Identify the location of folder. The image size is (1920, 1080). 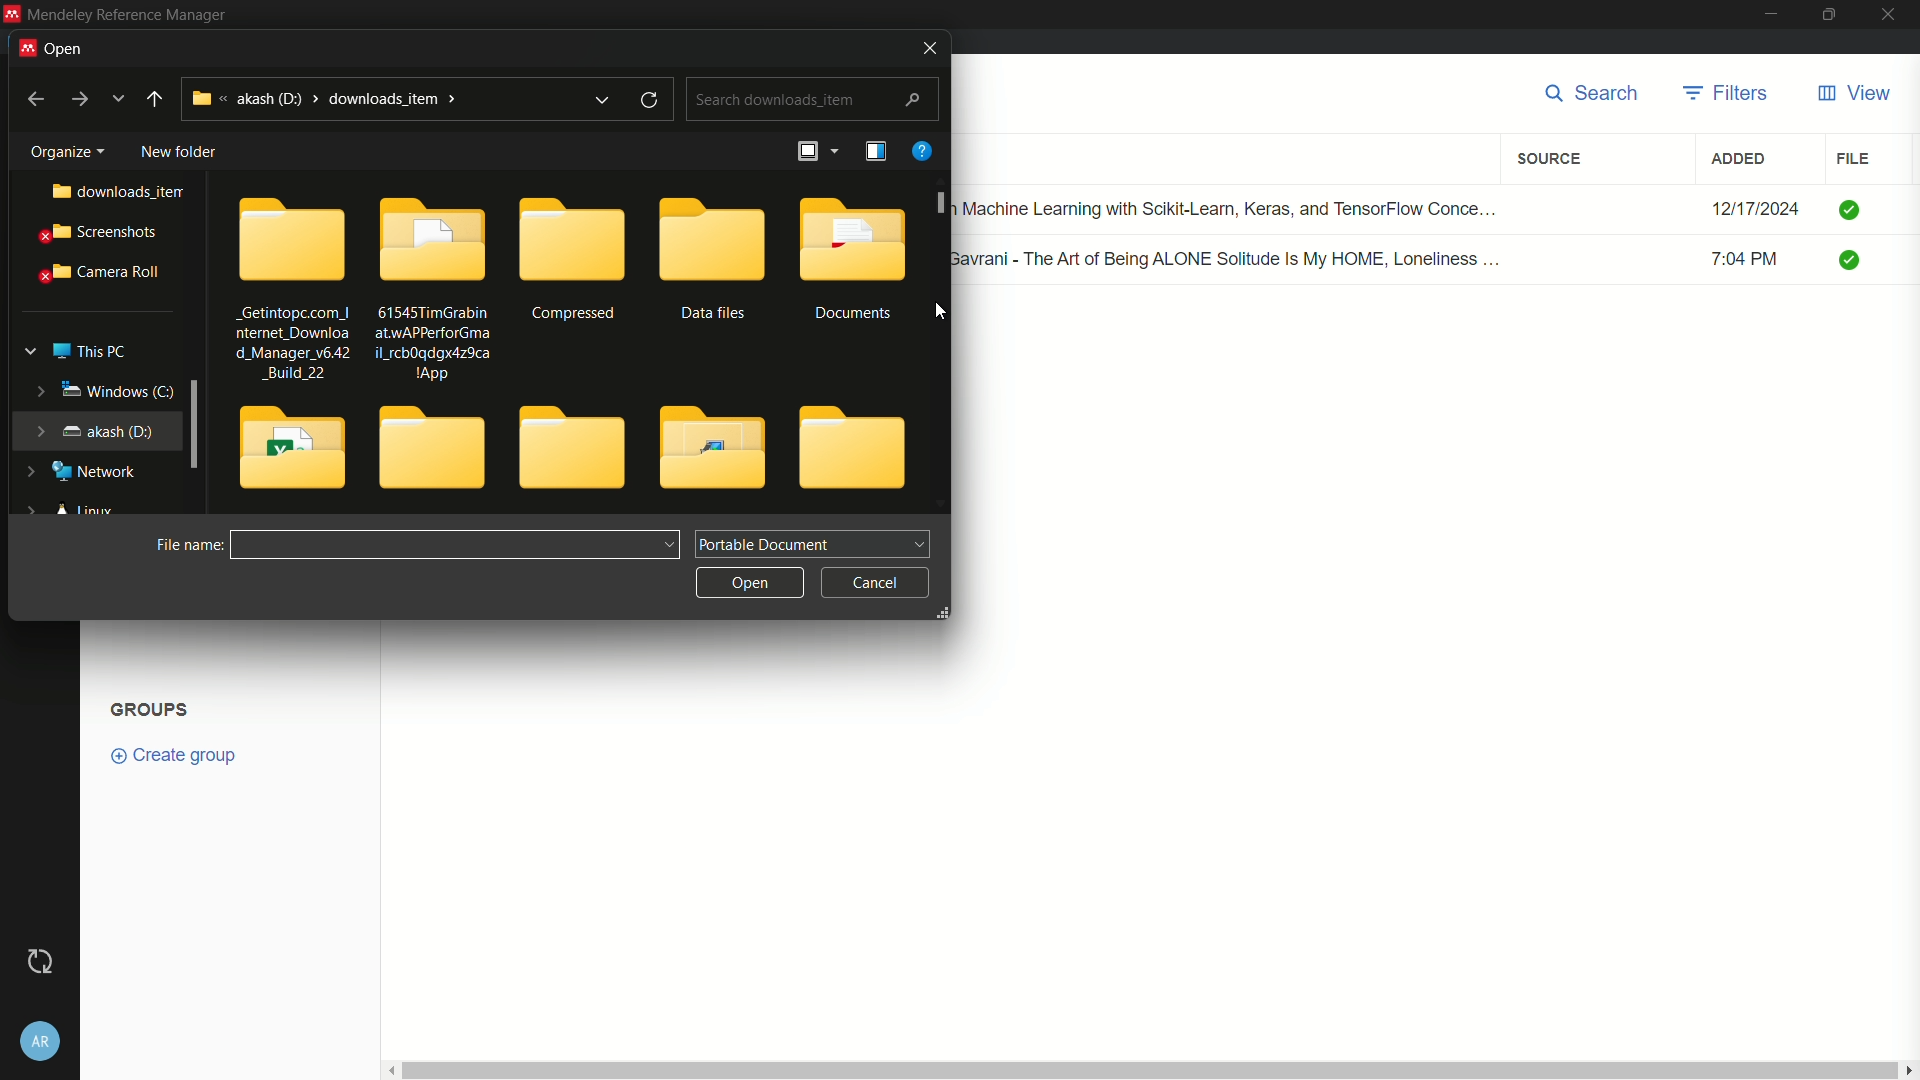
(708, 446).